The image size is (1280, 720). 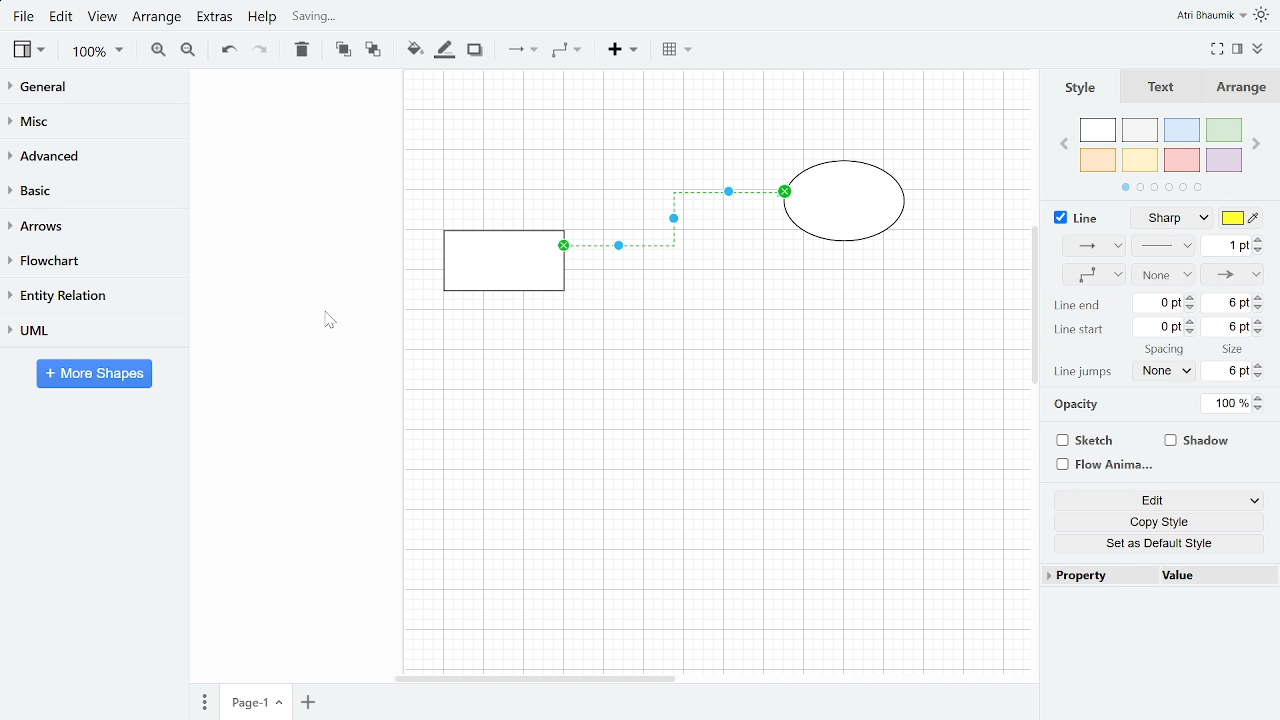 What do you see at coordinates (1262, 333) in the screenshot?
I see `Decrease line start size` at bounding box center [1262, 333].